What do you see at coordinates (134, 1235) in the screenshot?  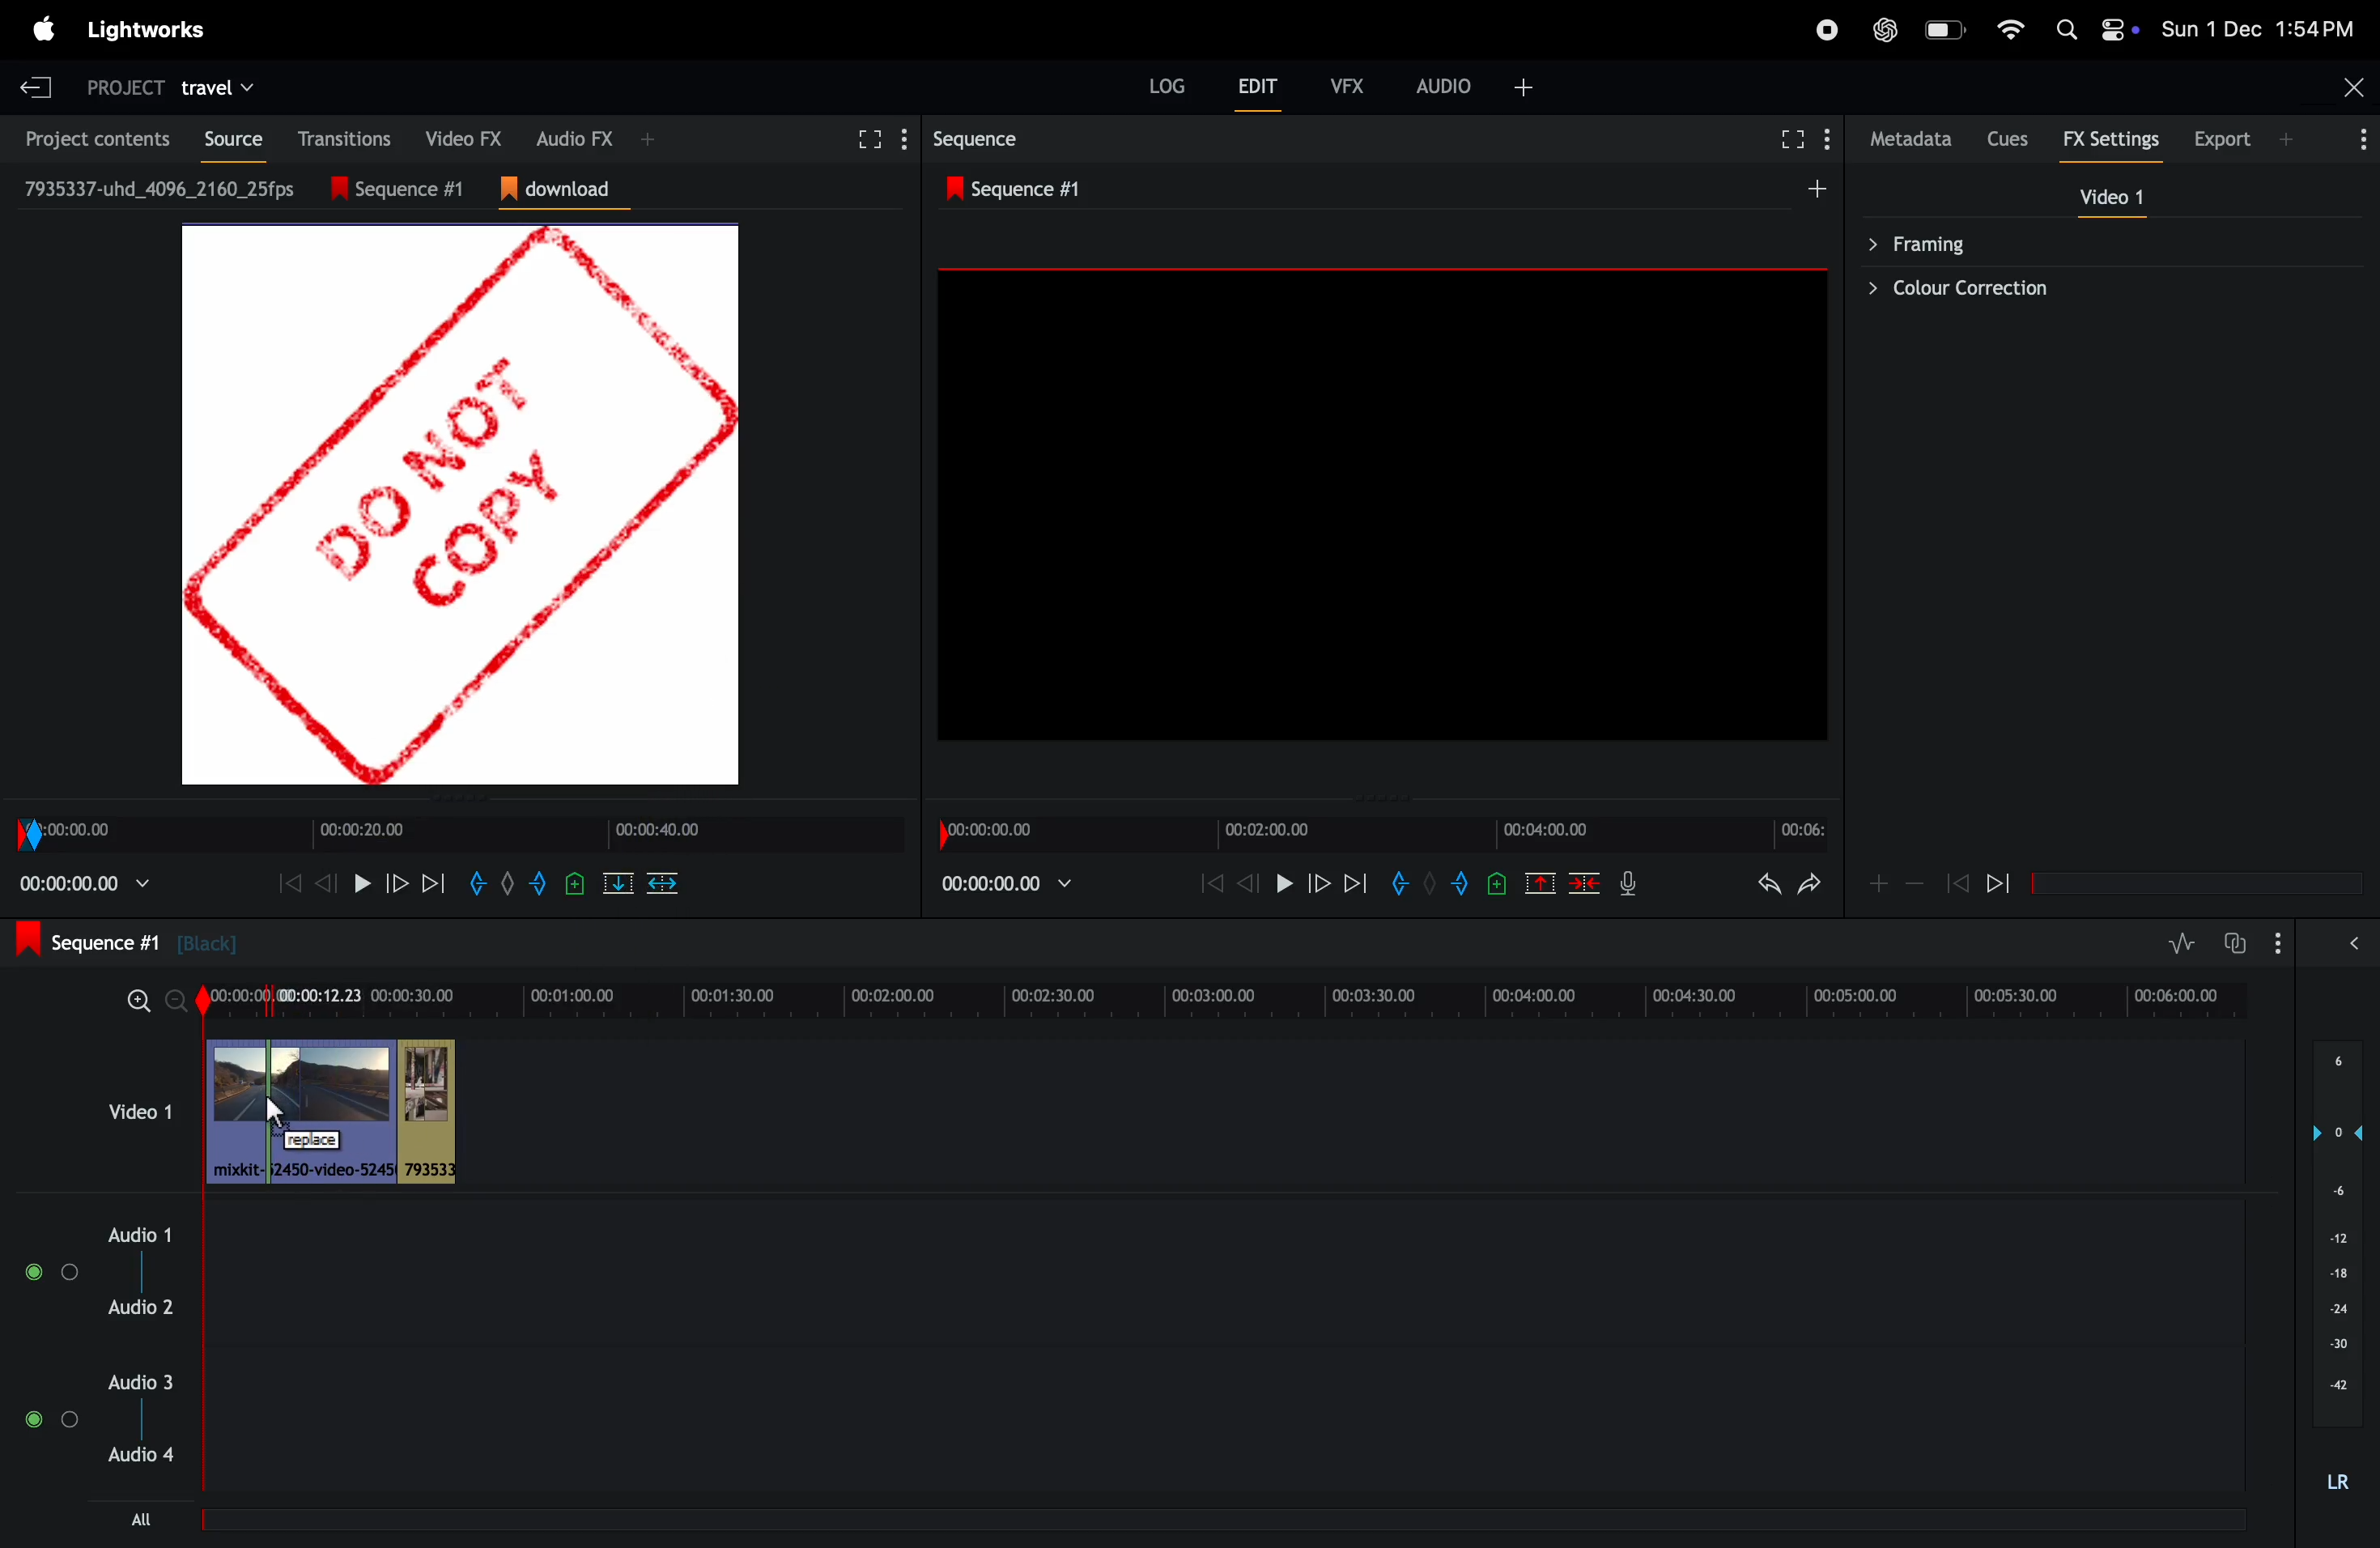 I see `audio 1` at bounding box center [134, 1235].